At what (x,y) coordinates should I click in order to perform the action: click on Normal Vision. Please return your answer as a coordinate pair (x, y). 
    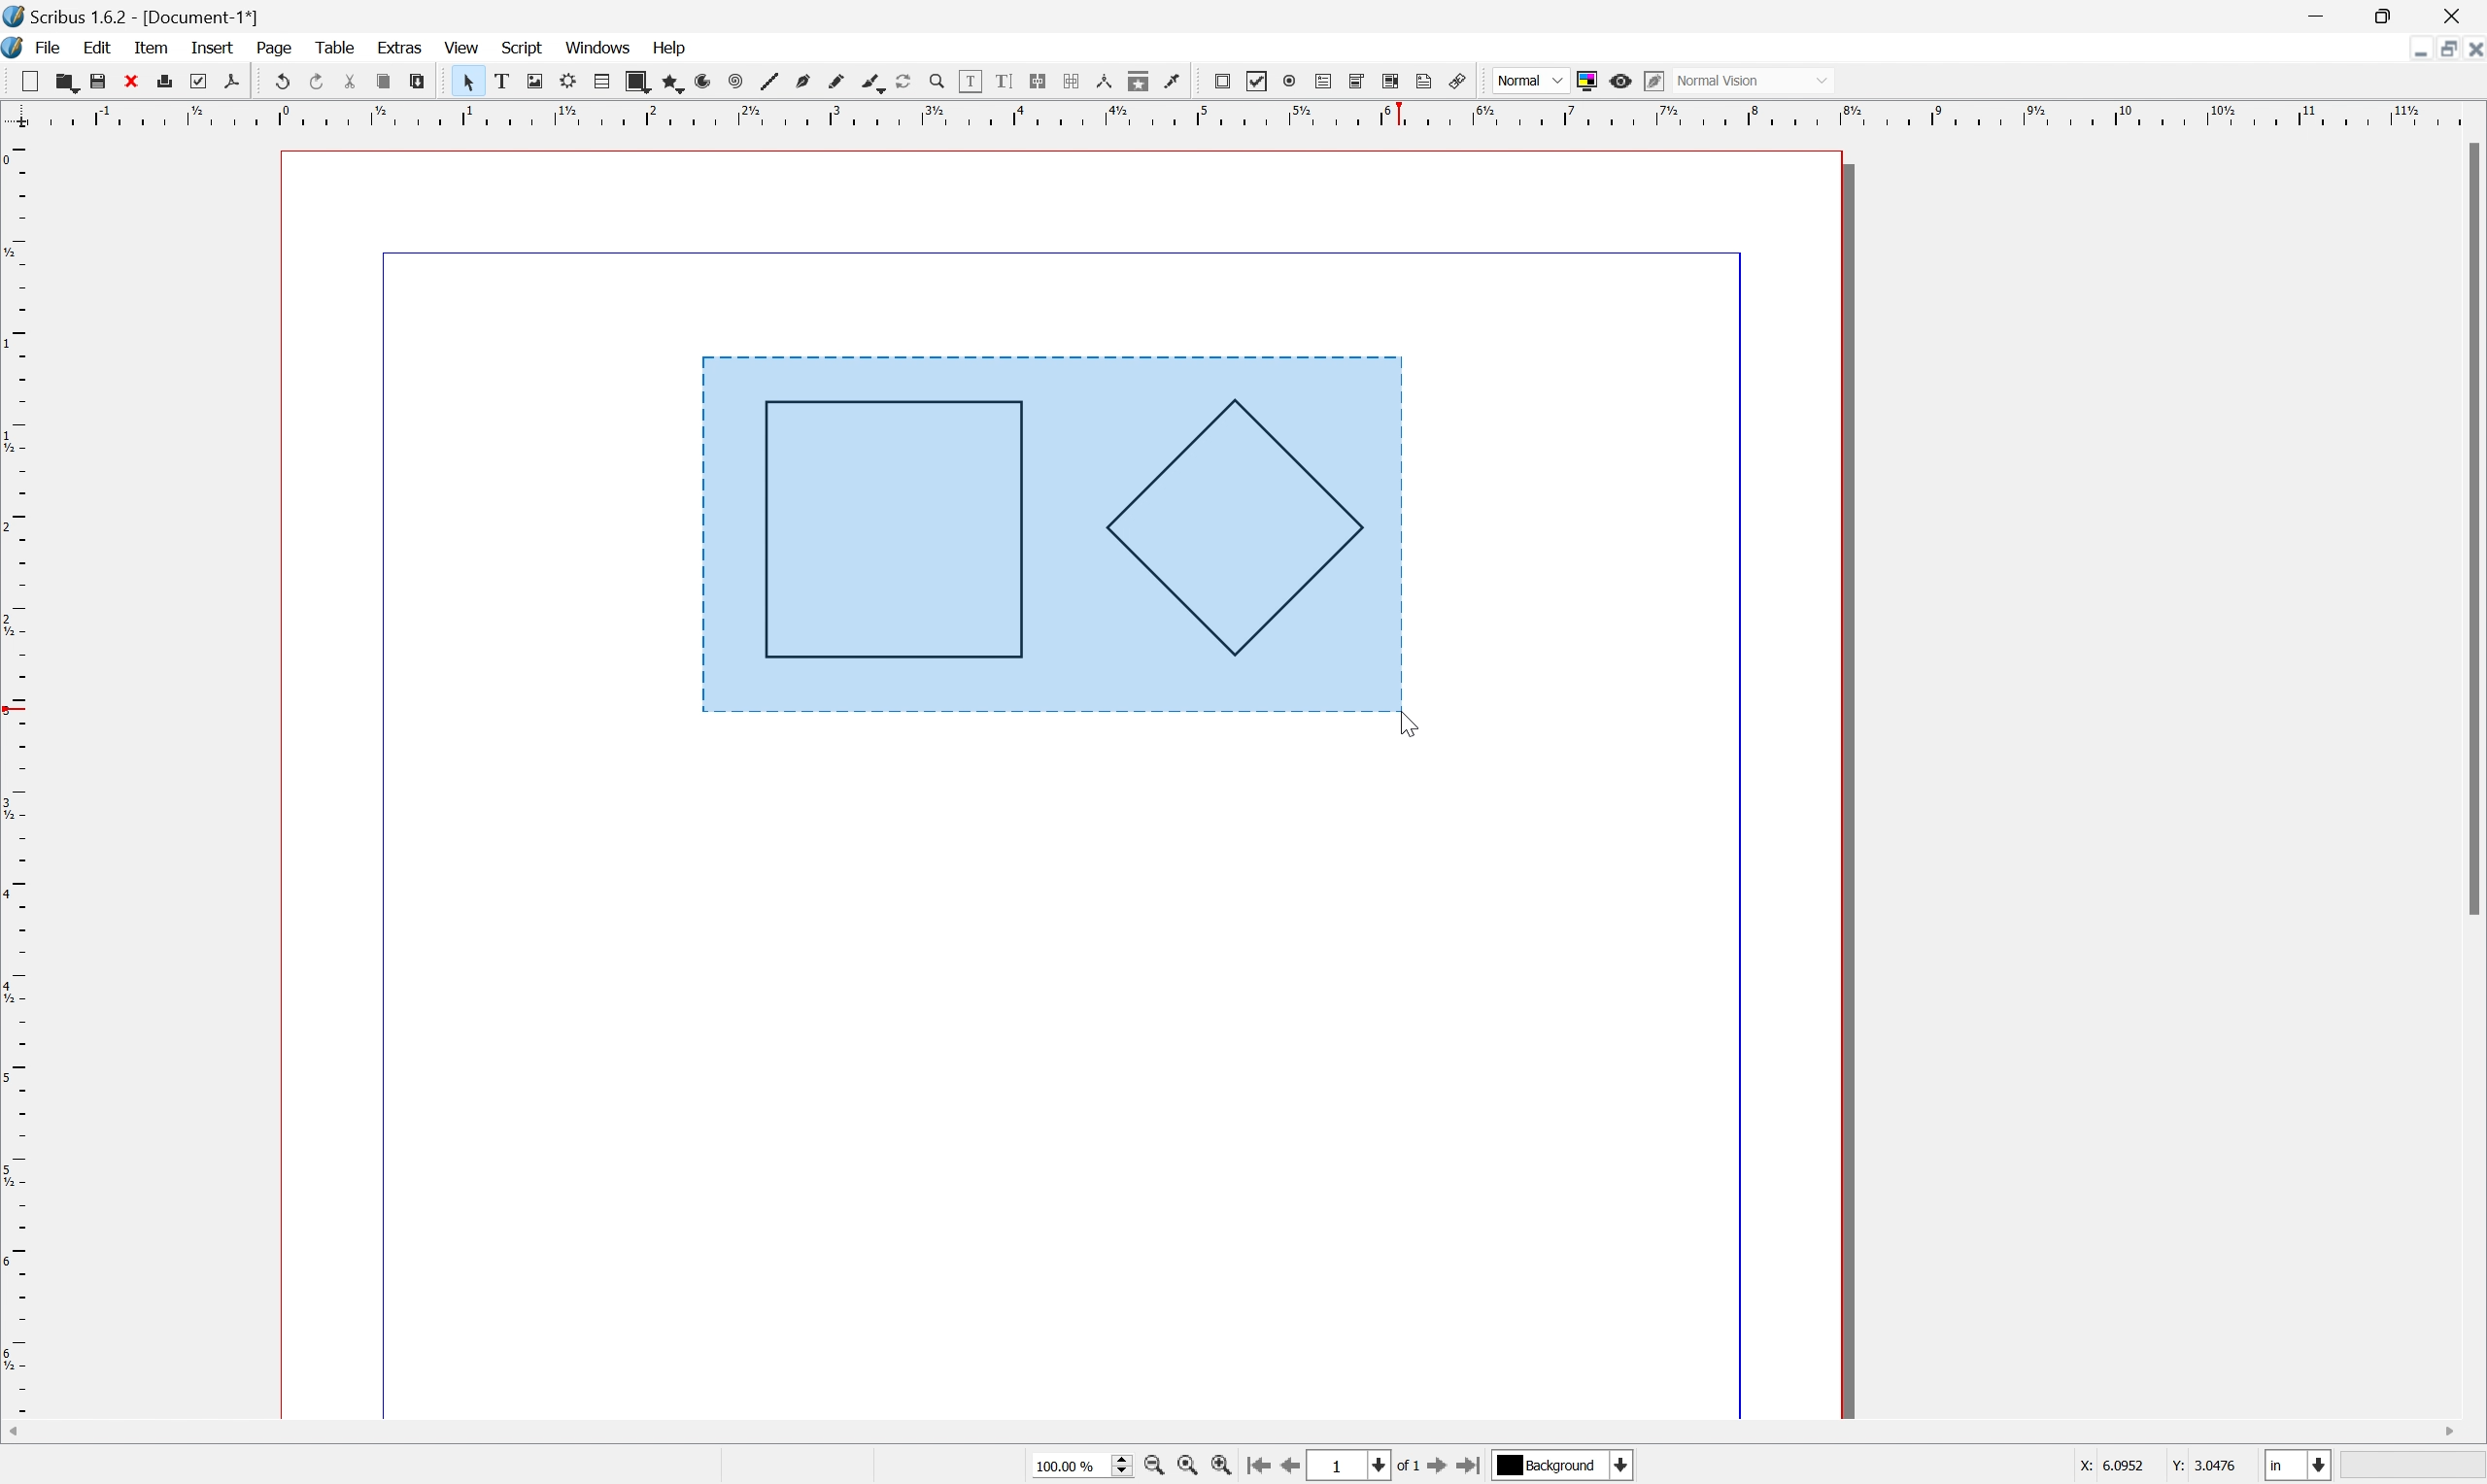
    Looking at the image, I should click on (1755, 78).